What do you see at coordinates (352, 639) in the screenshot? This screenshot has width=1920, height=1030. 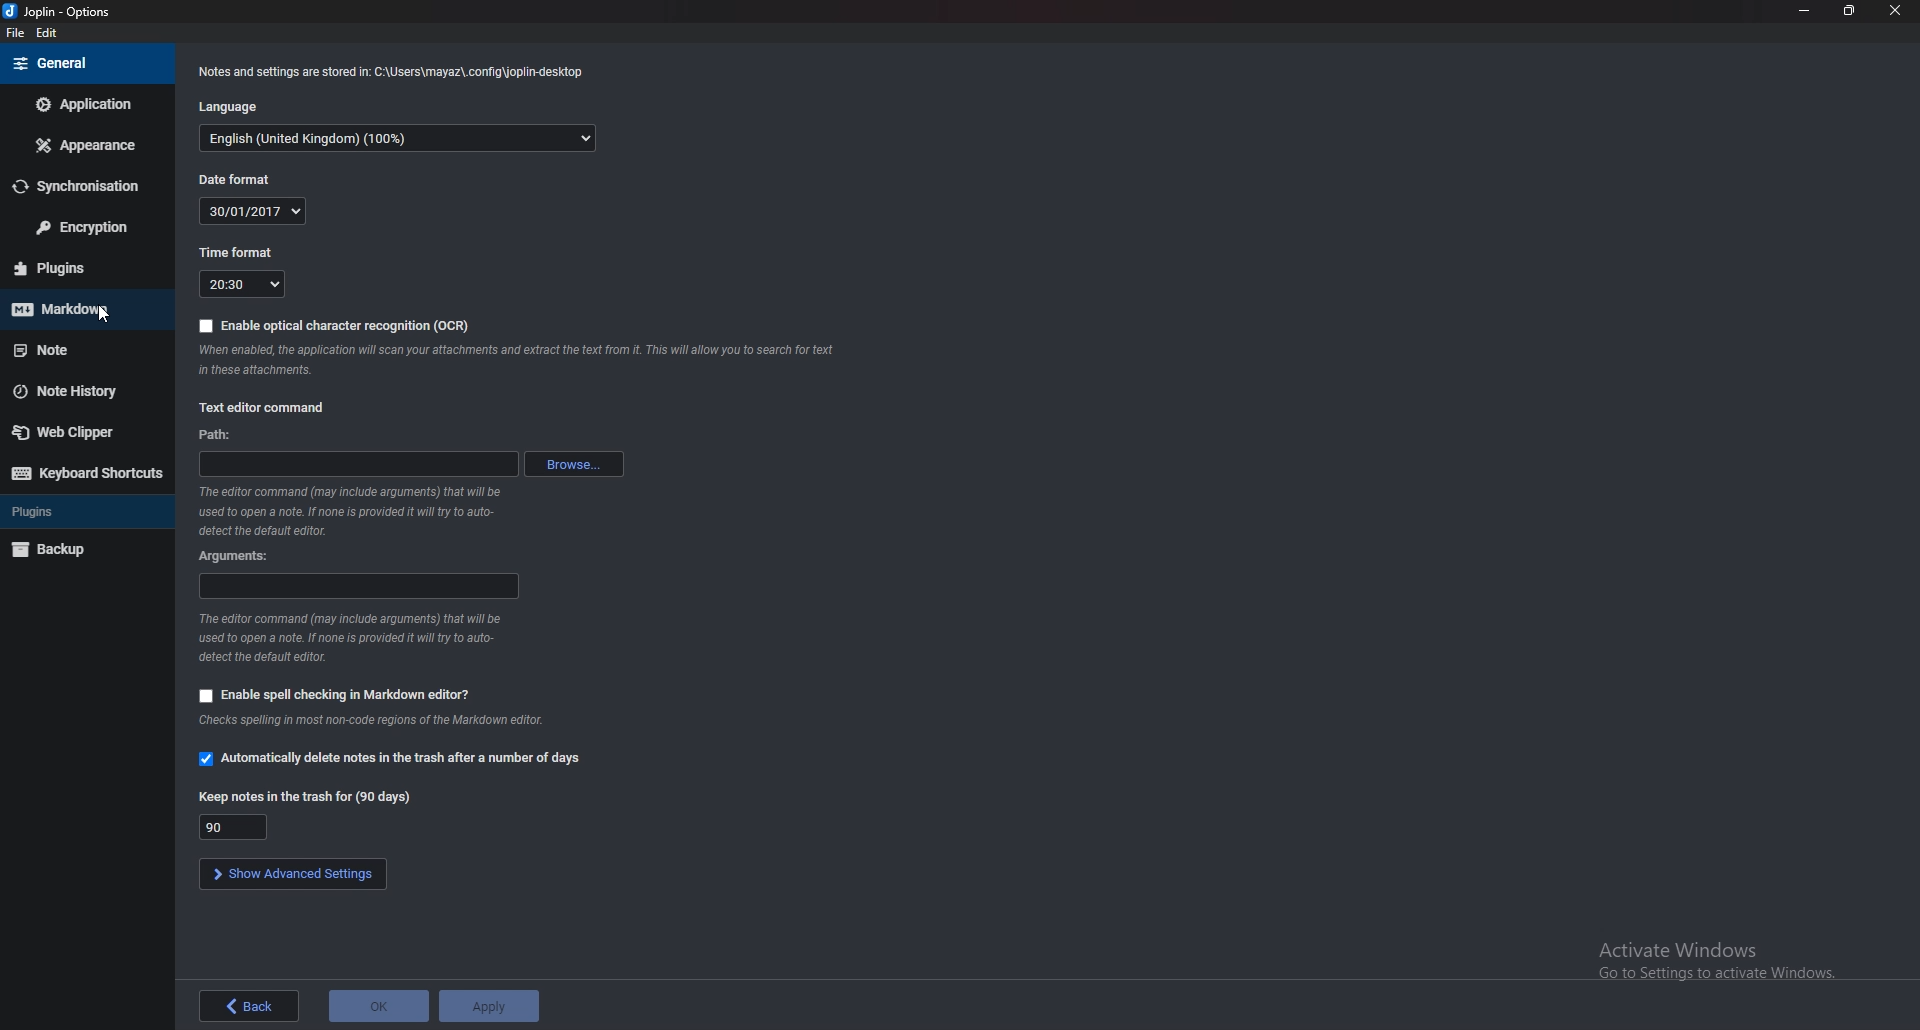 I see `info` at bounding box center [352, 639].